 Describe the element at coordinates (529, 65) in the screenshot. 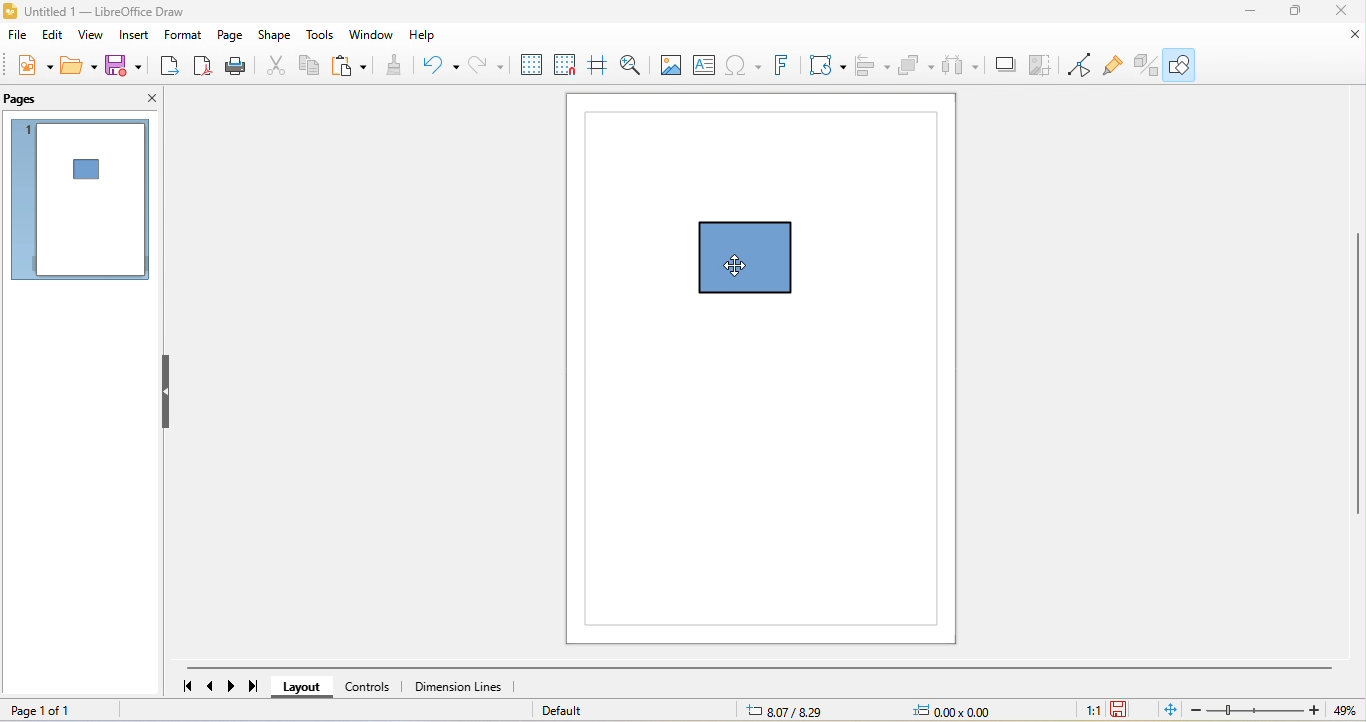

I see `display grid` at that location.